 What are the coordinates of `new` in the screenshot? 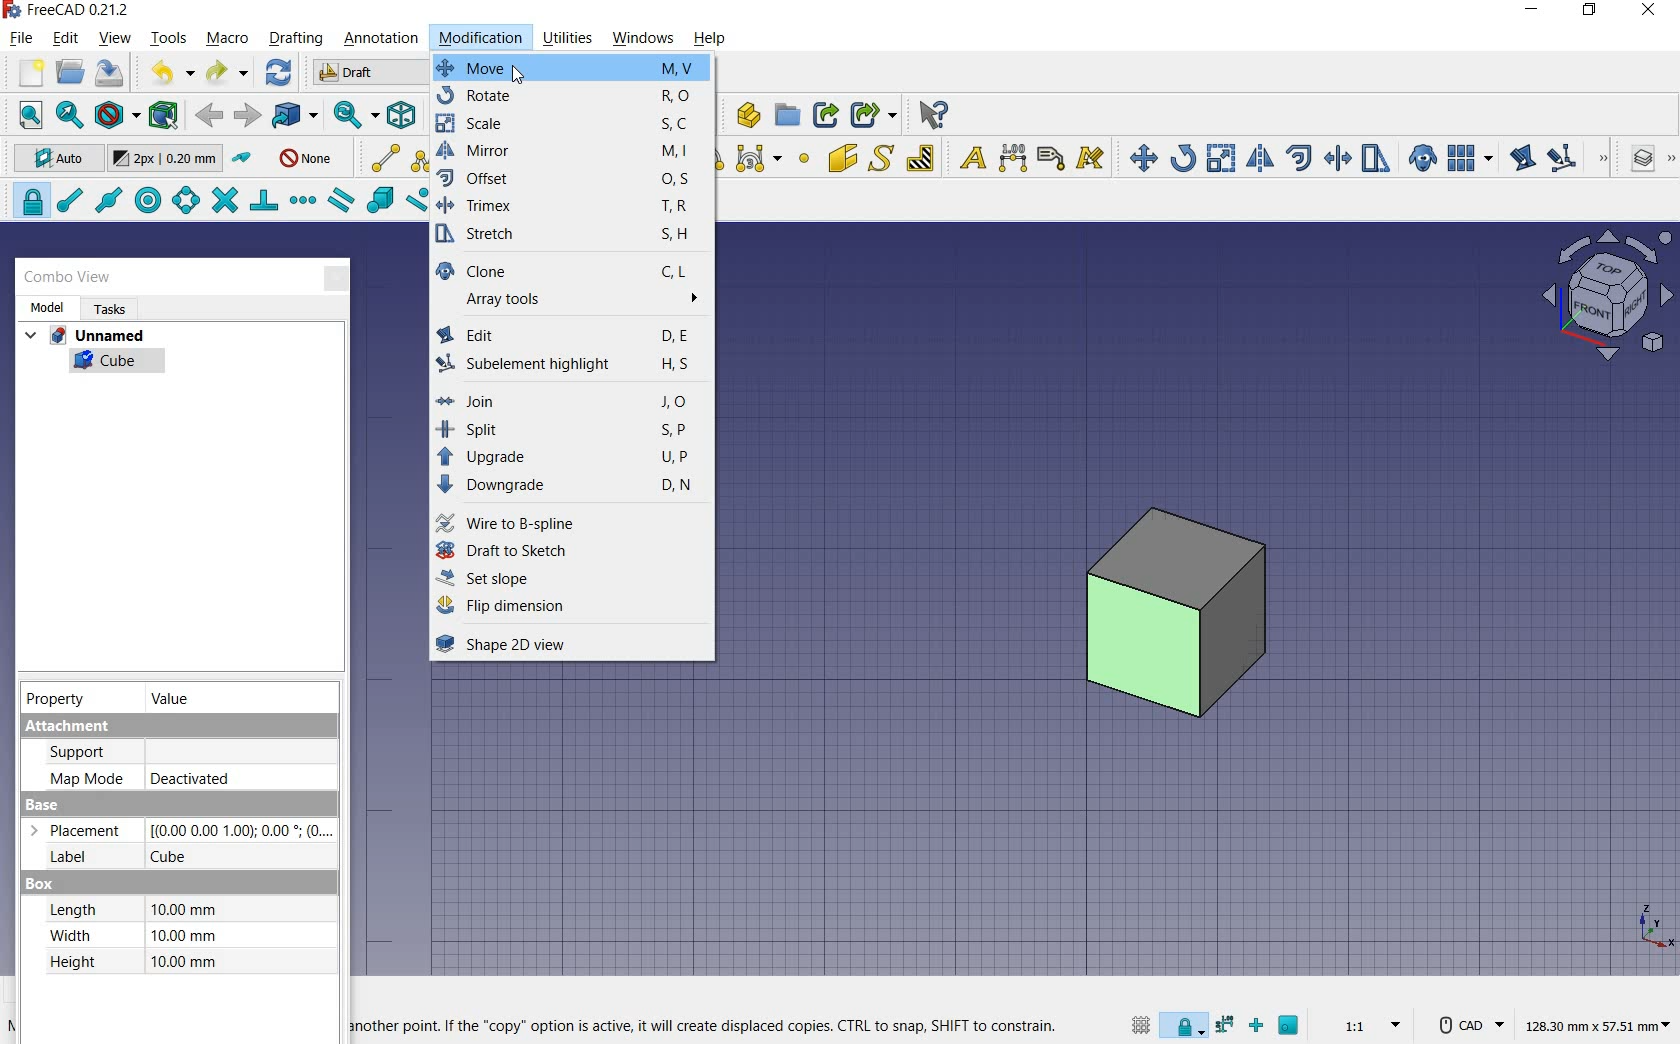 It's located at (25, 73).